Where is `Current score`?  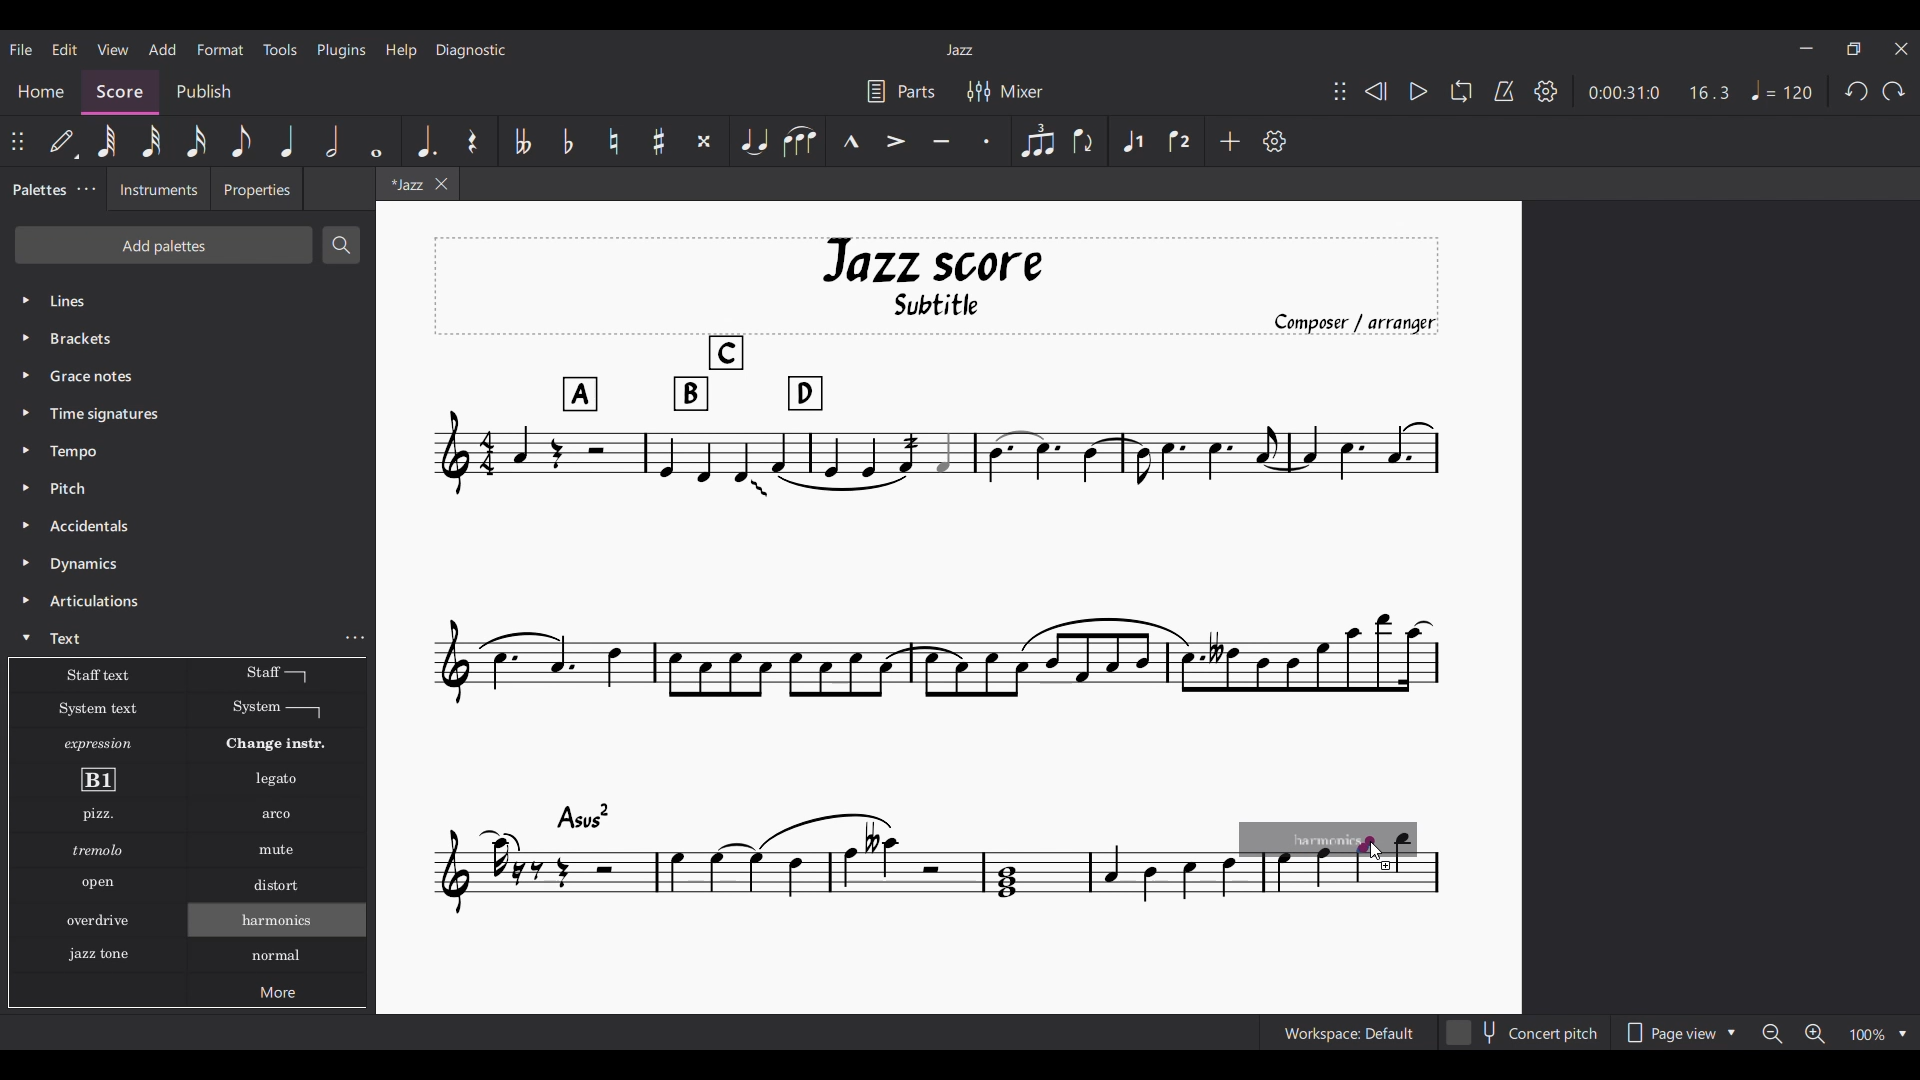
Current score is located at coordinates (956, 492).